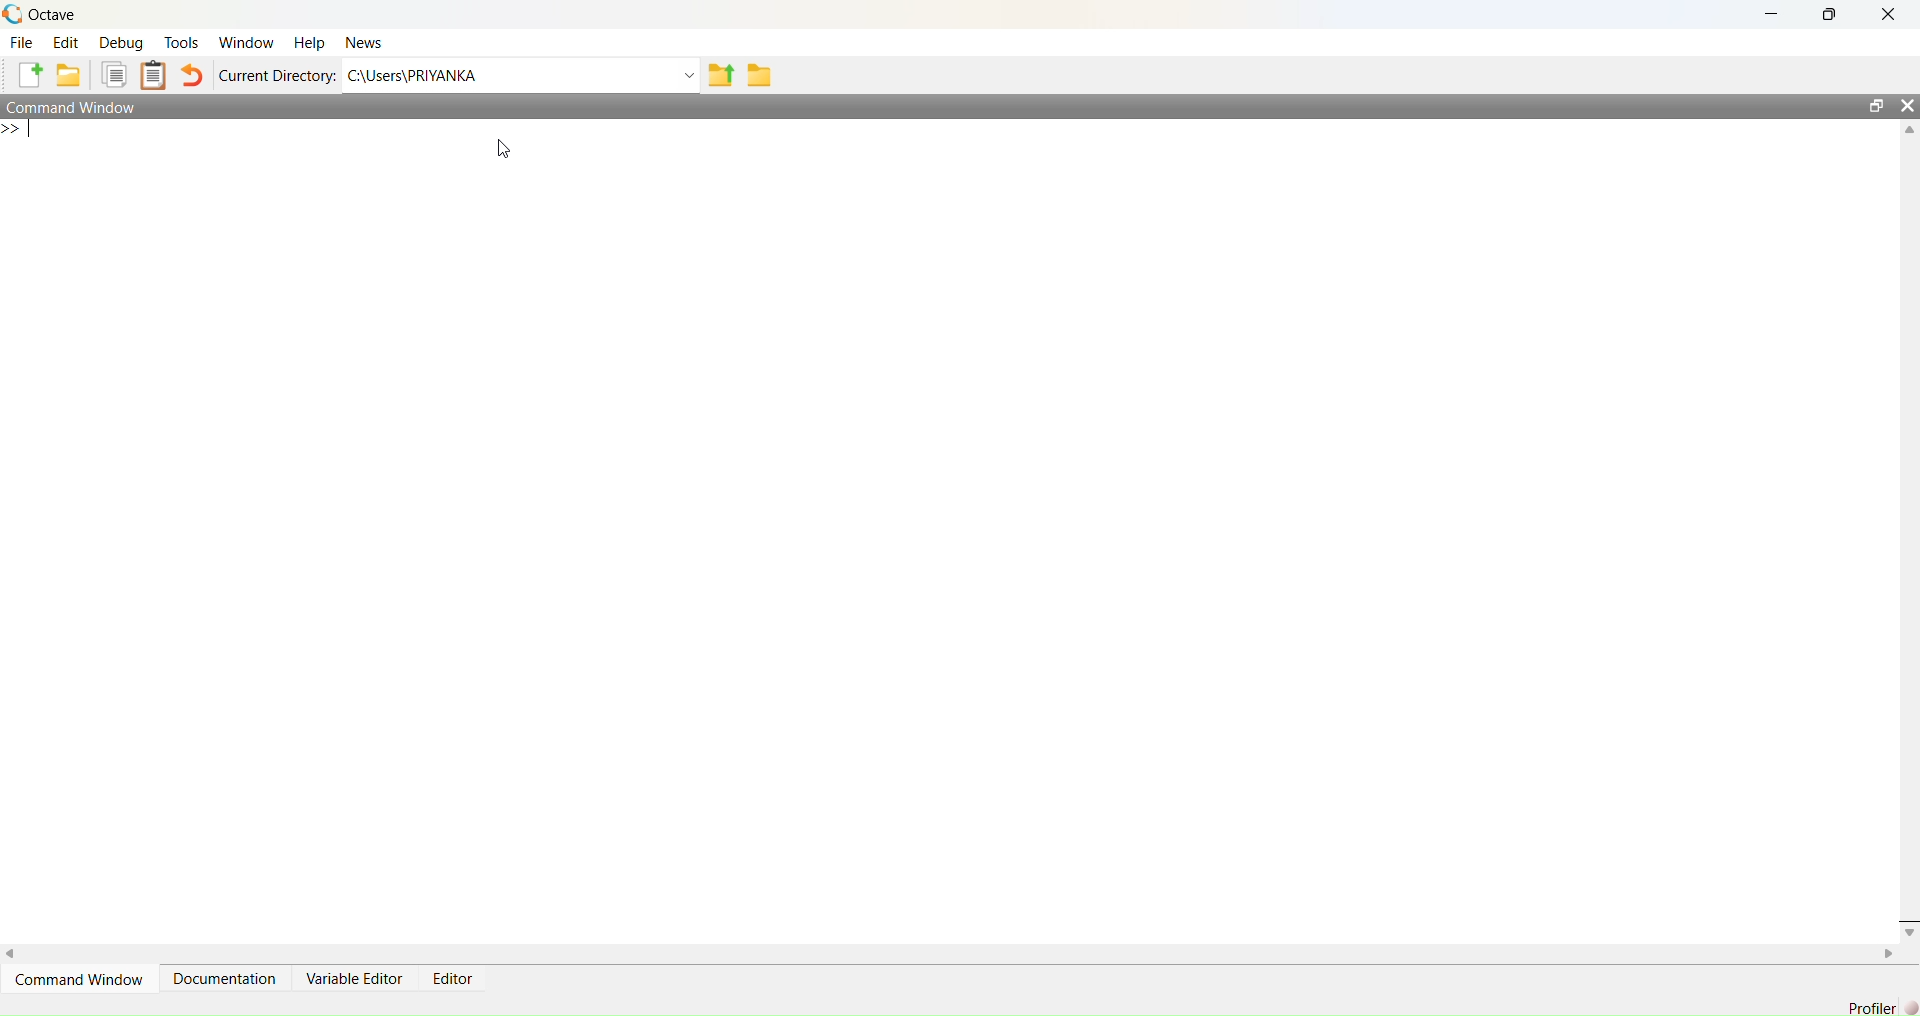  What do you see at coordinates (28, 73) in the screenshot?
I see `New script` at bounding box center [28, 73].